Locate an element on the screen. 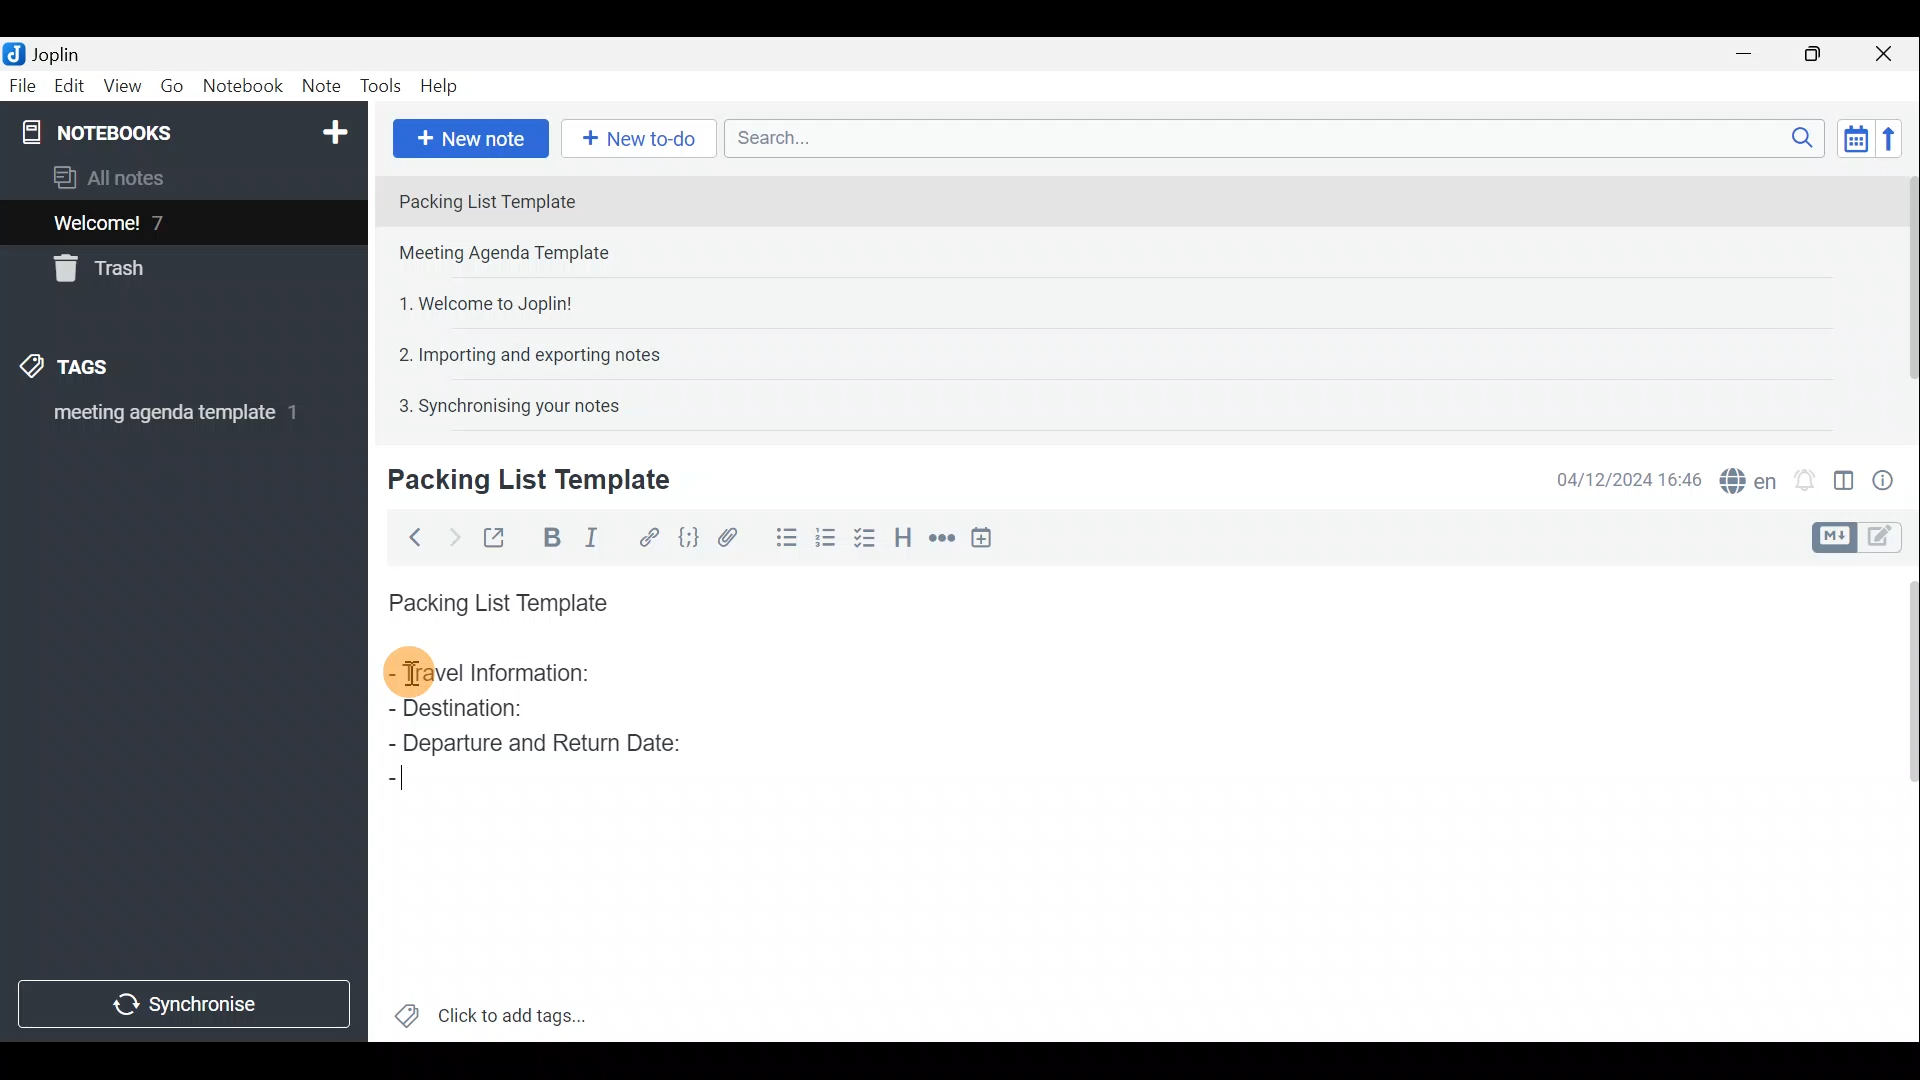 This screenshot has height=1080, width=1920. Hyperlink is located at coordinates (645, 535).